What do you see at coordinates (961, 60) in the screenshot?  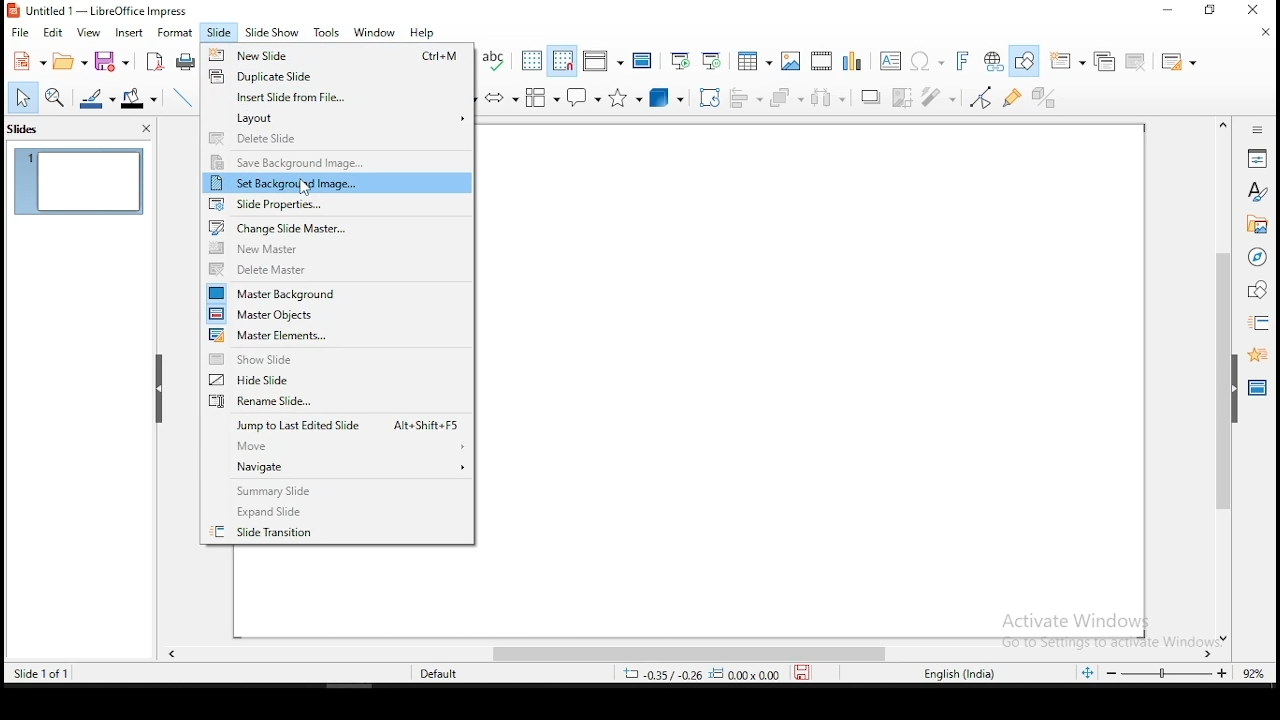 I see `fontwork text` at bounding box center [961, 60].